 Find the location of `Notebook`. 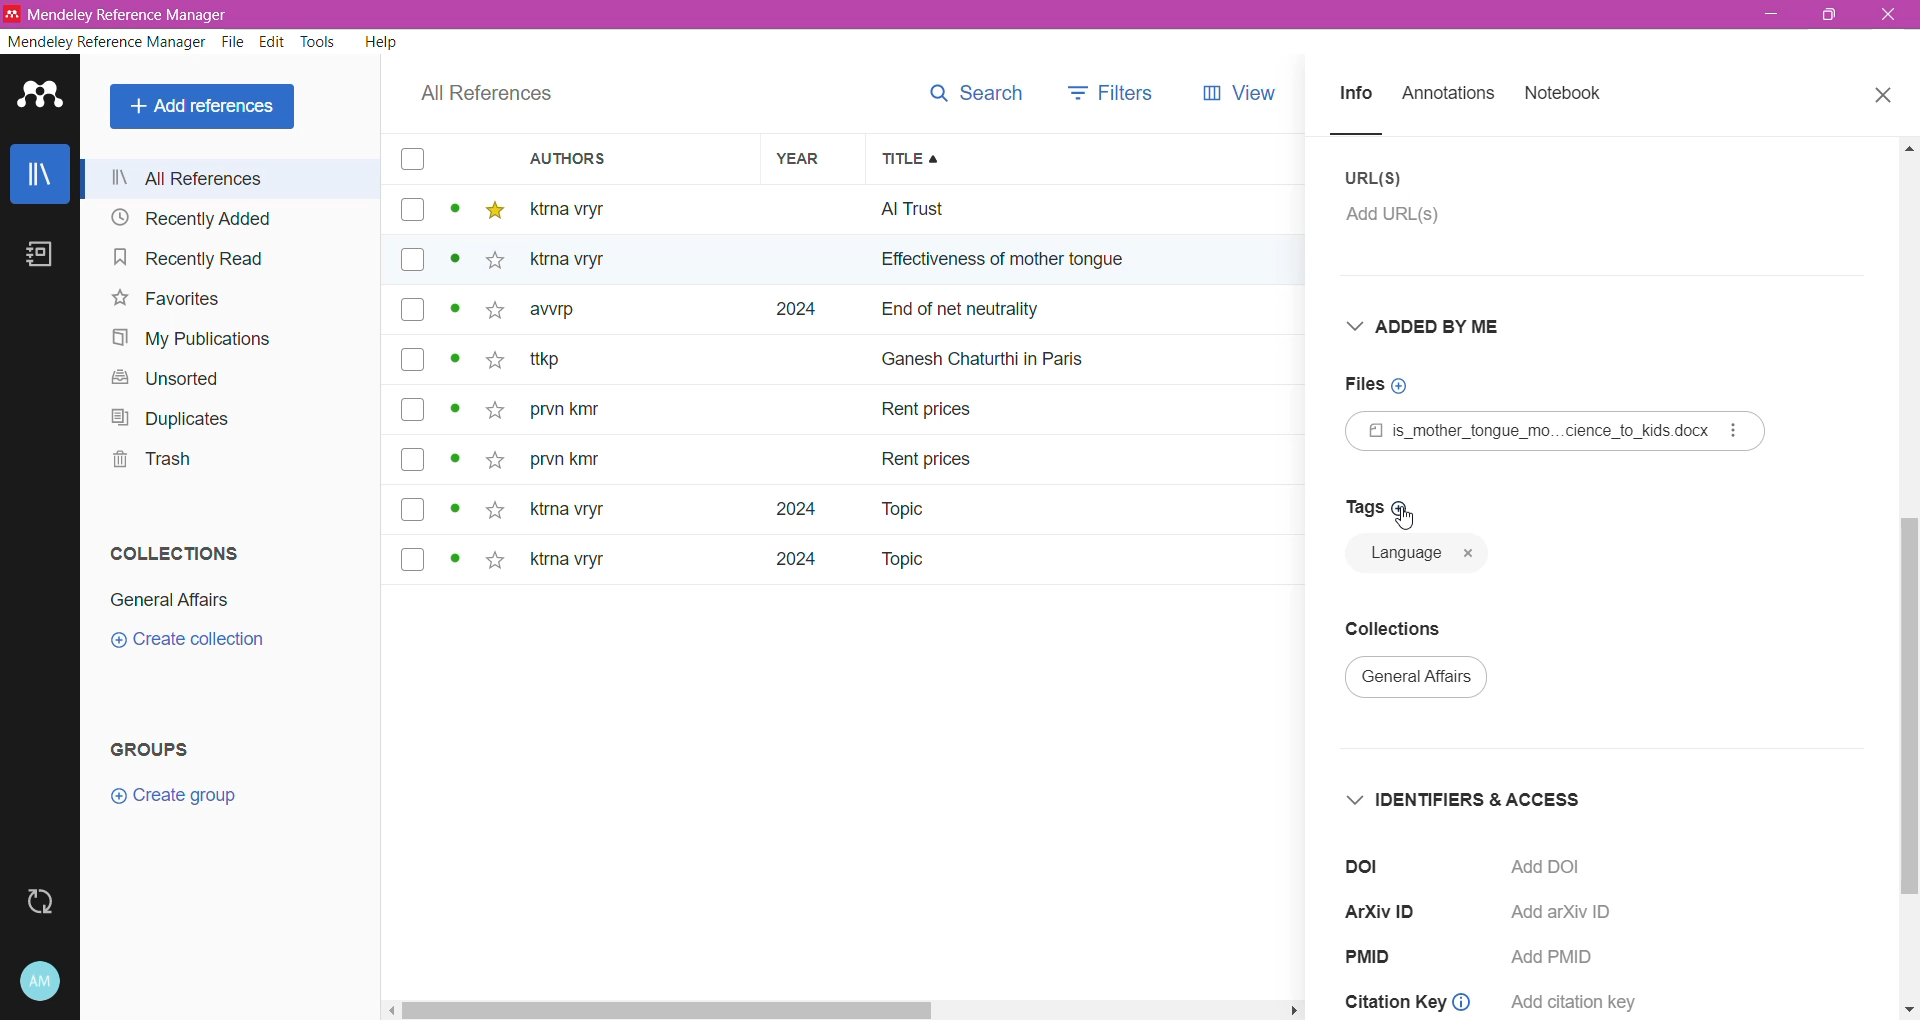

Notebook is located at coordinates (1564, 94).